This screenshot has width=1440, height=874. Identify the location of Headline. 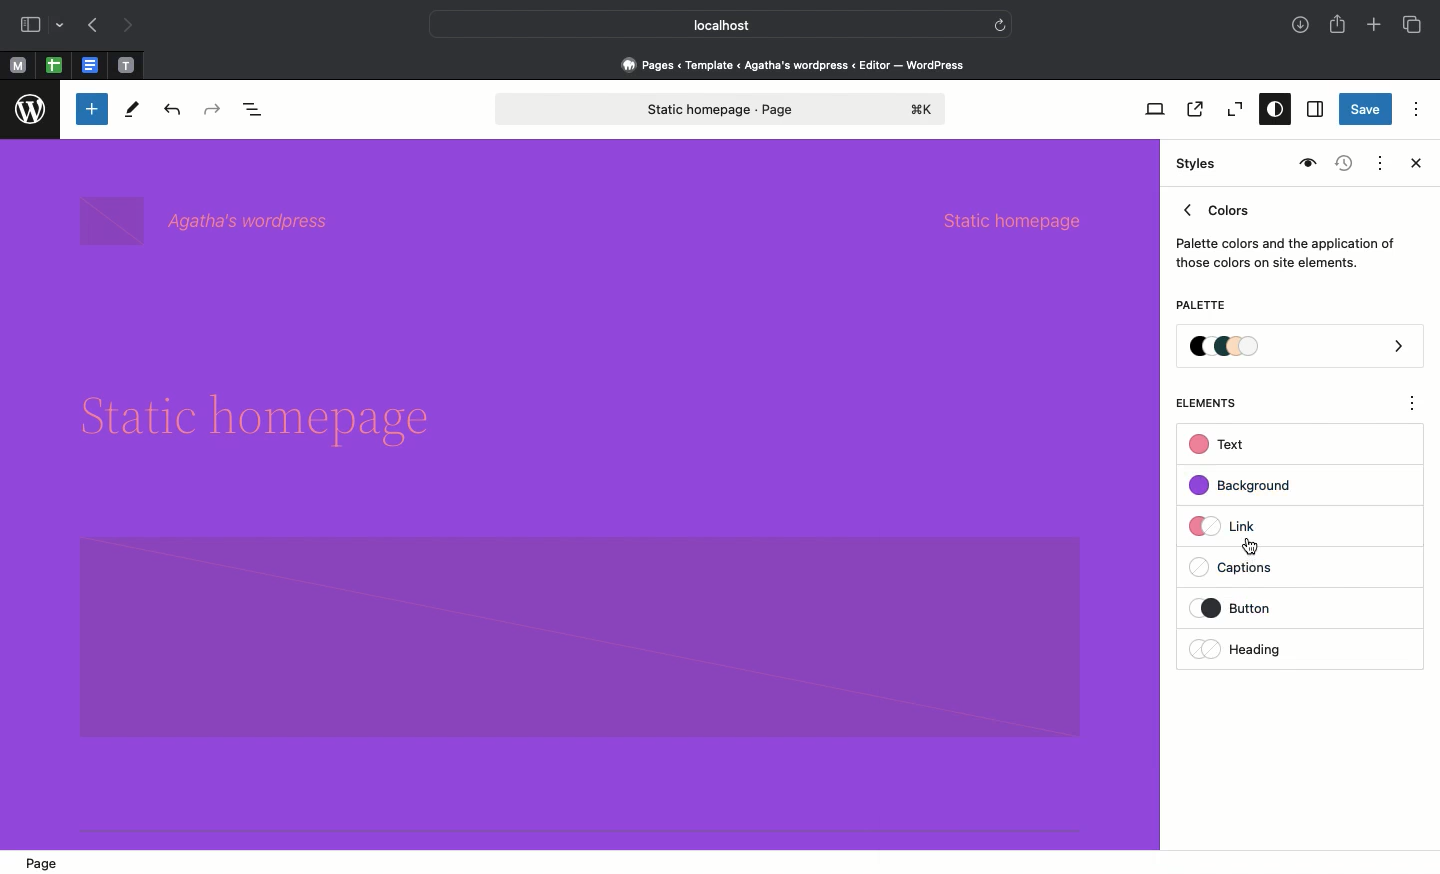
(262, 411).